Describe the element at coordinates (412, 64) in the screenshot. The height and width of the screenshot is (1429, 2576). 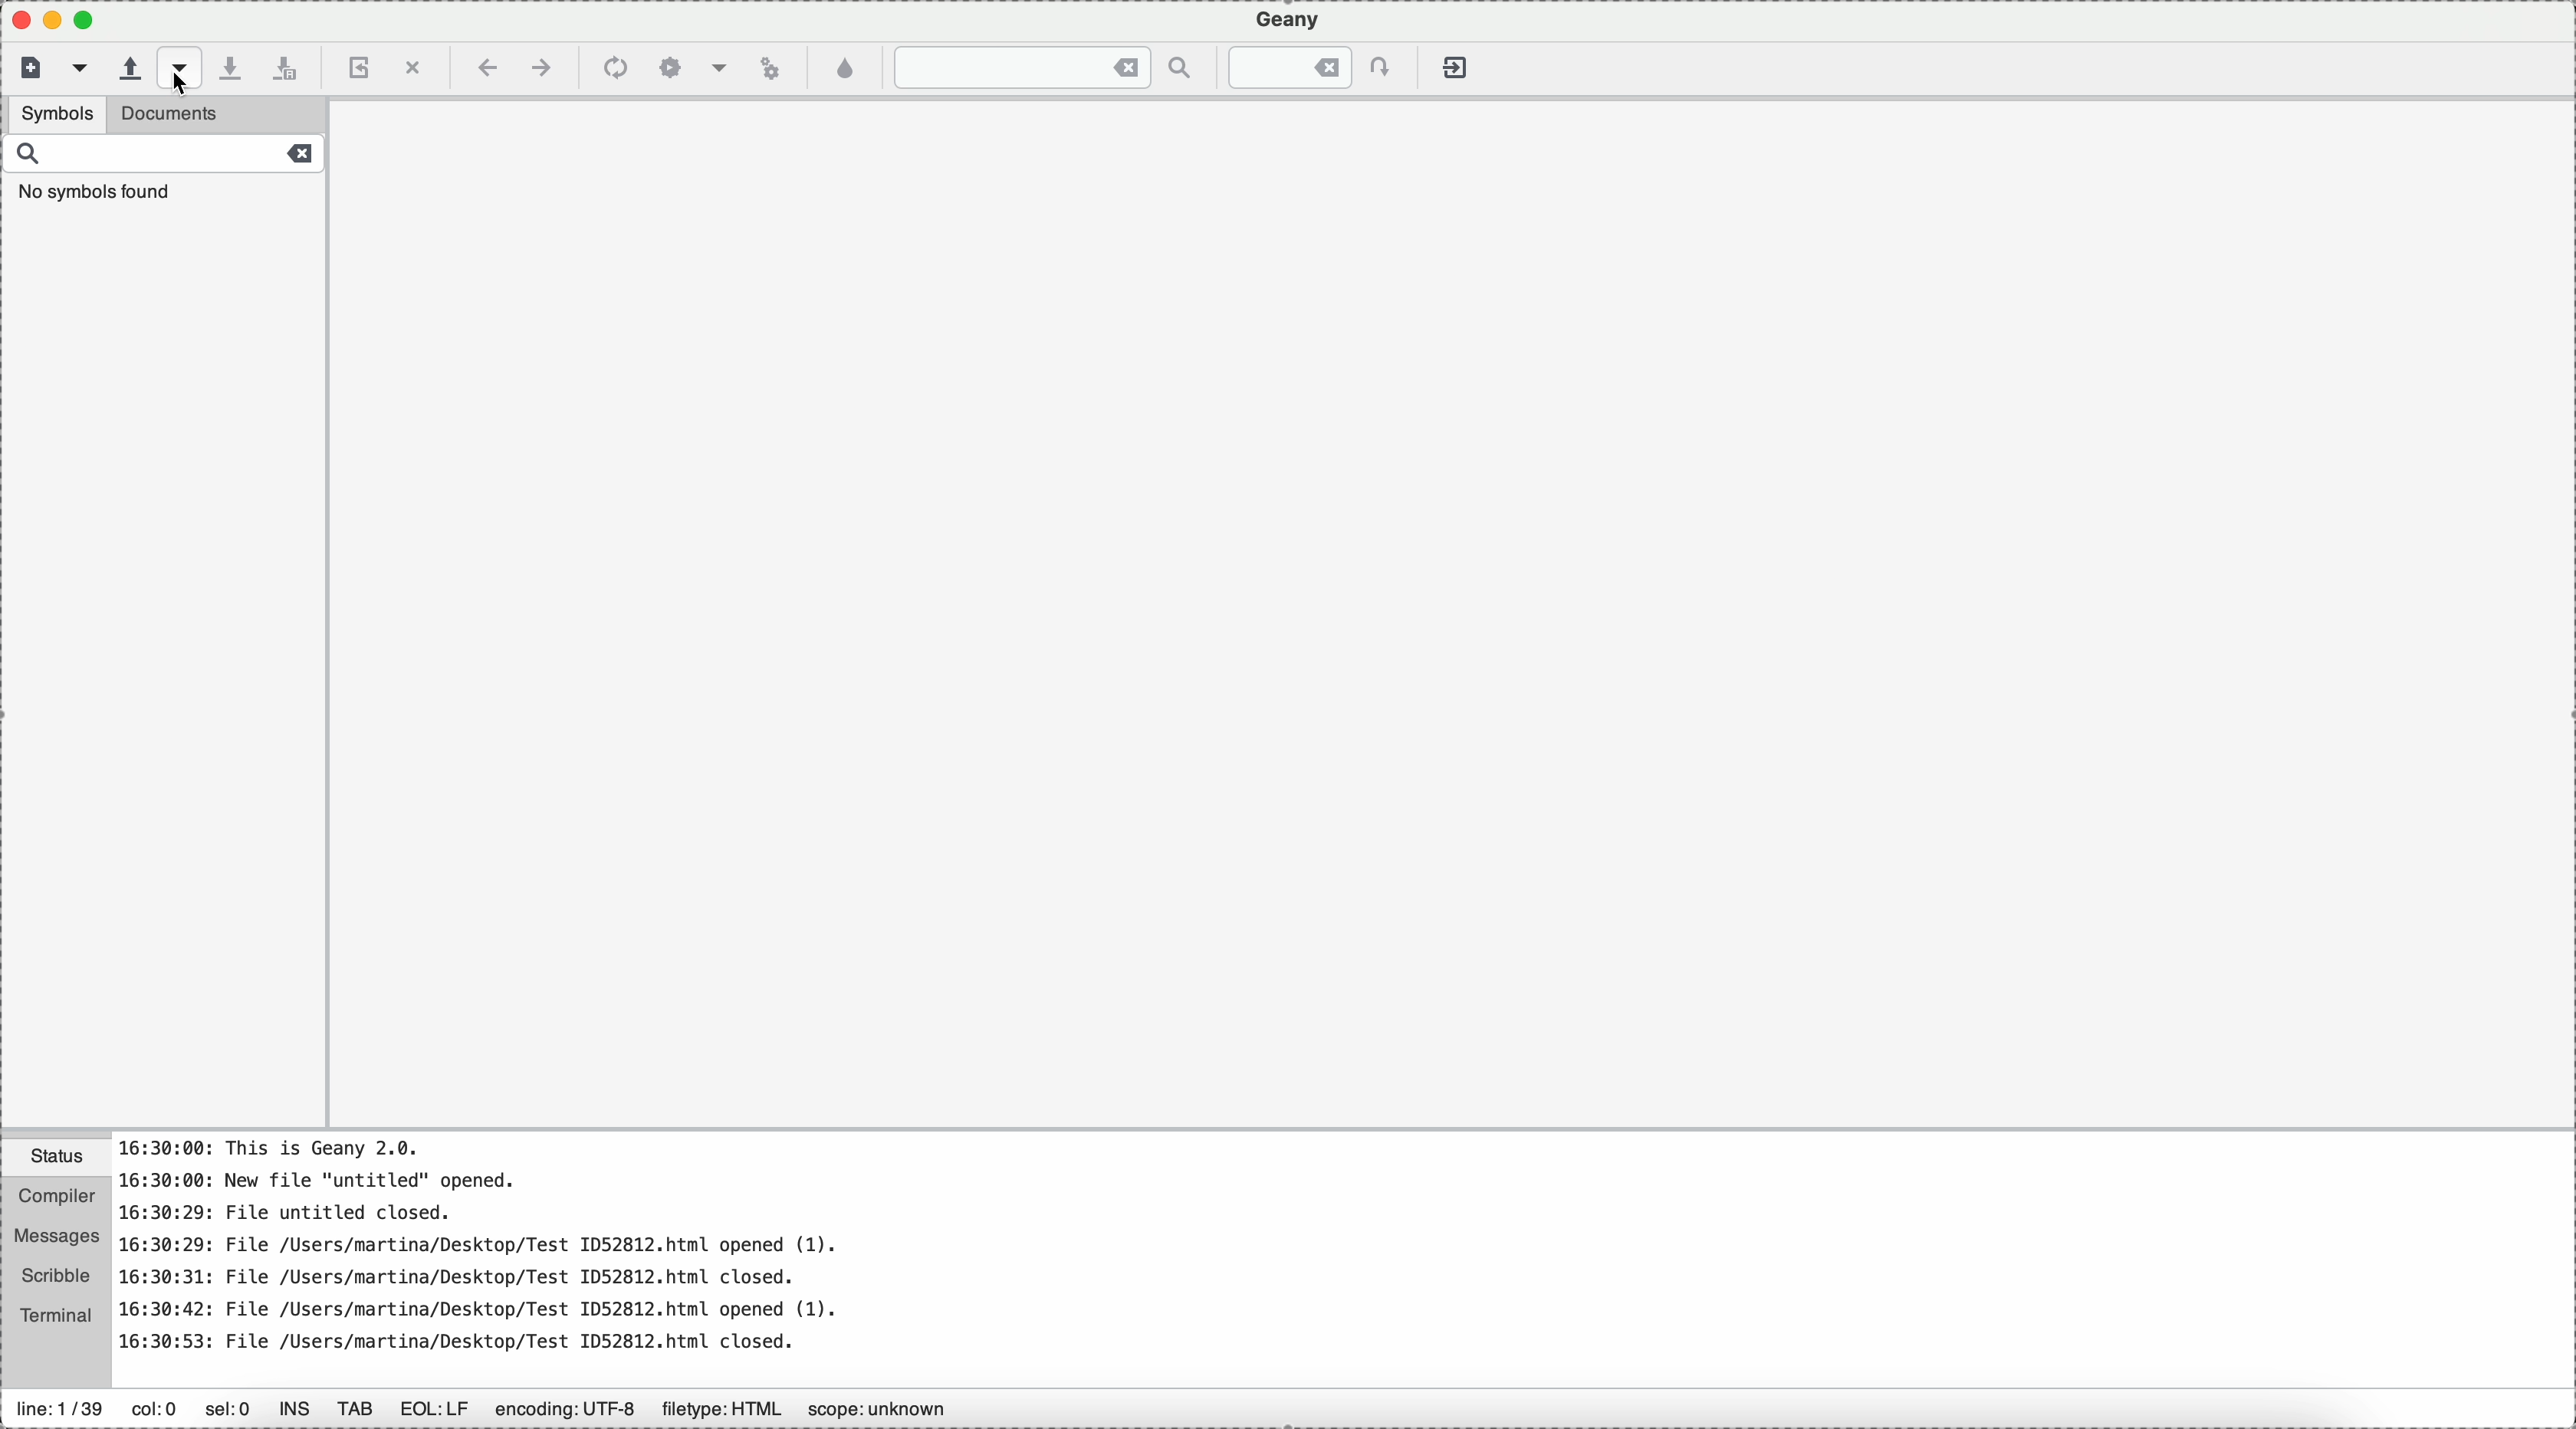
I see `close the current file` at that location.